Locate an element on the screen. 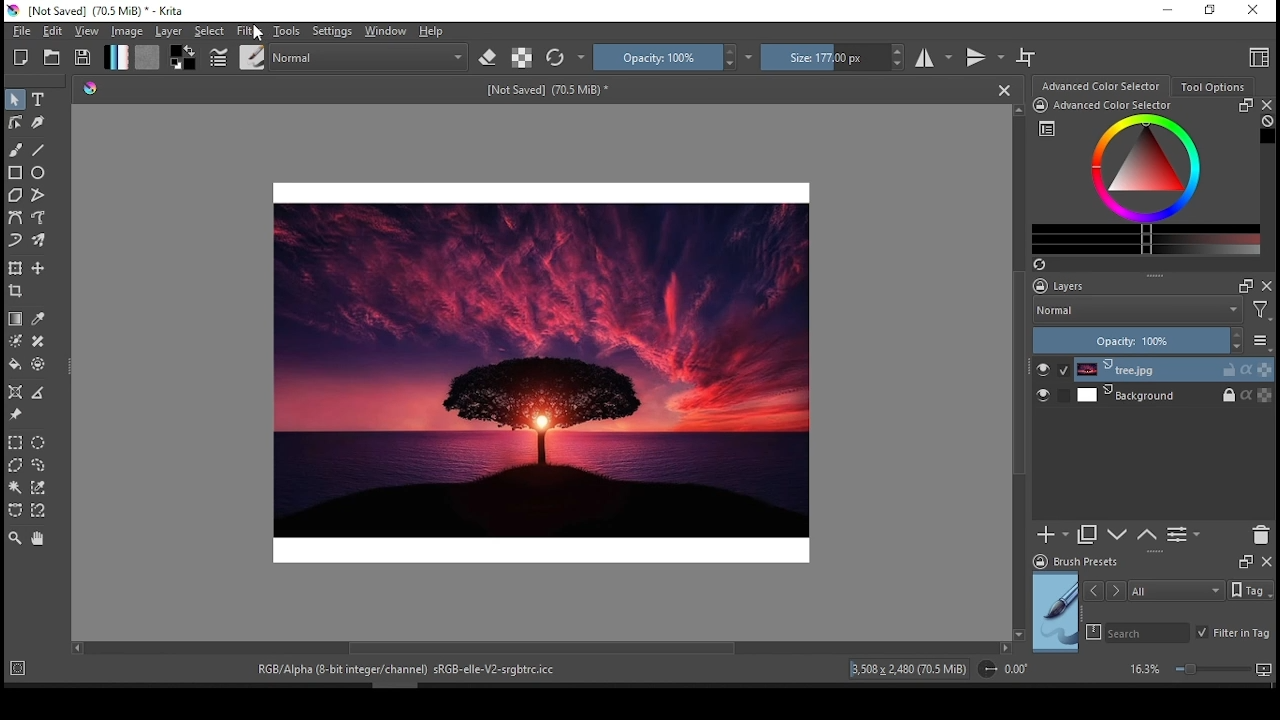 This screenshot has width=1280, height=720. save is located at coordinates (84, 57).